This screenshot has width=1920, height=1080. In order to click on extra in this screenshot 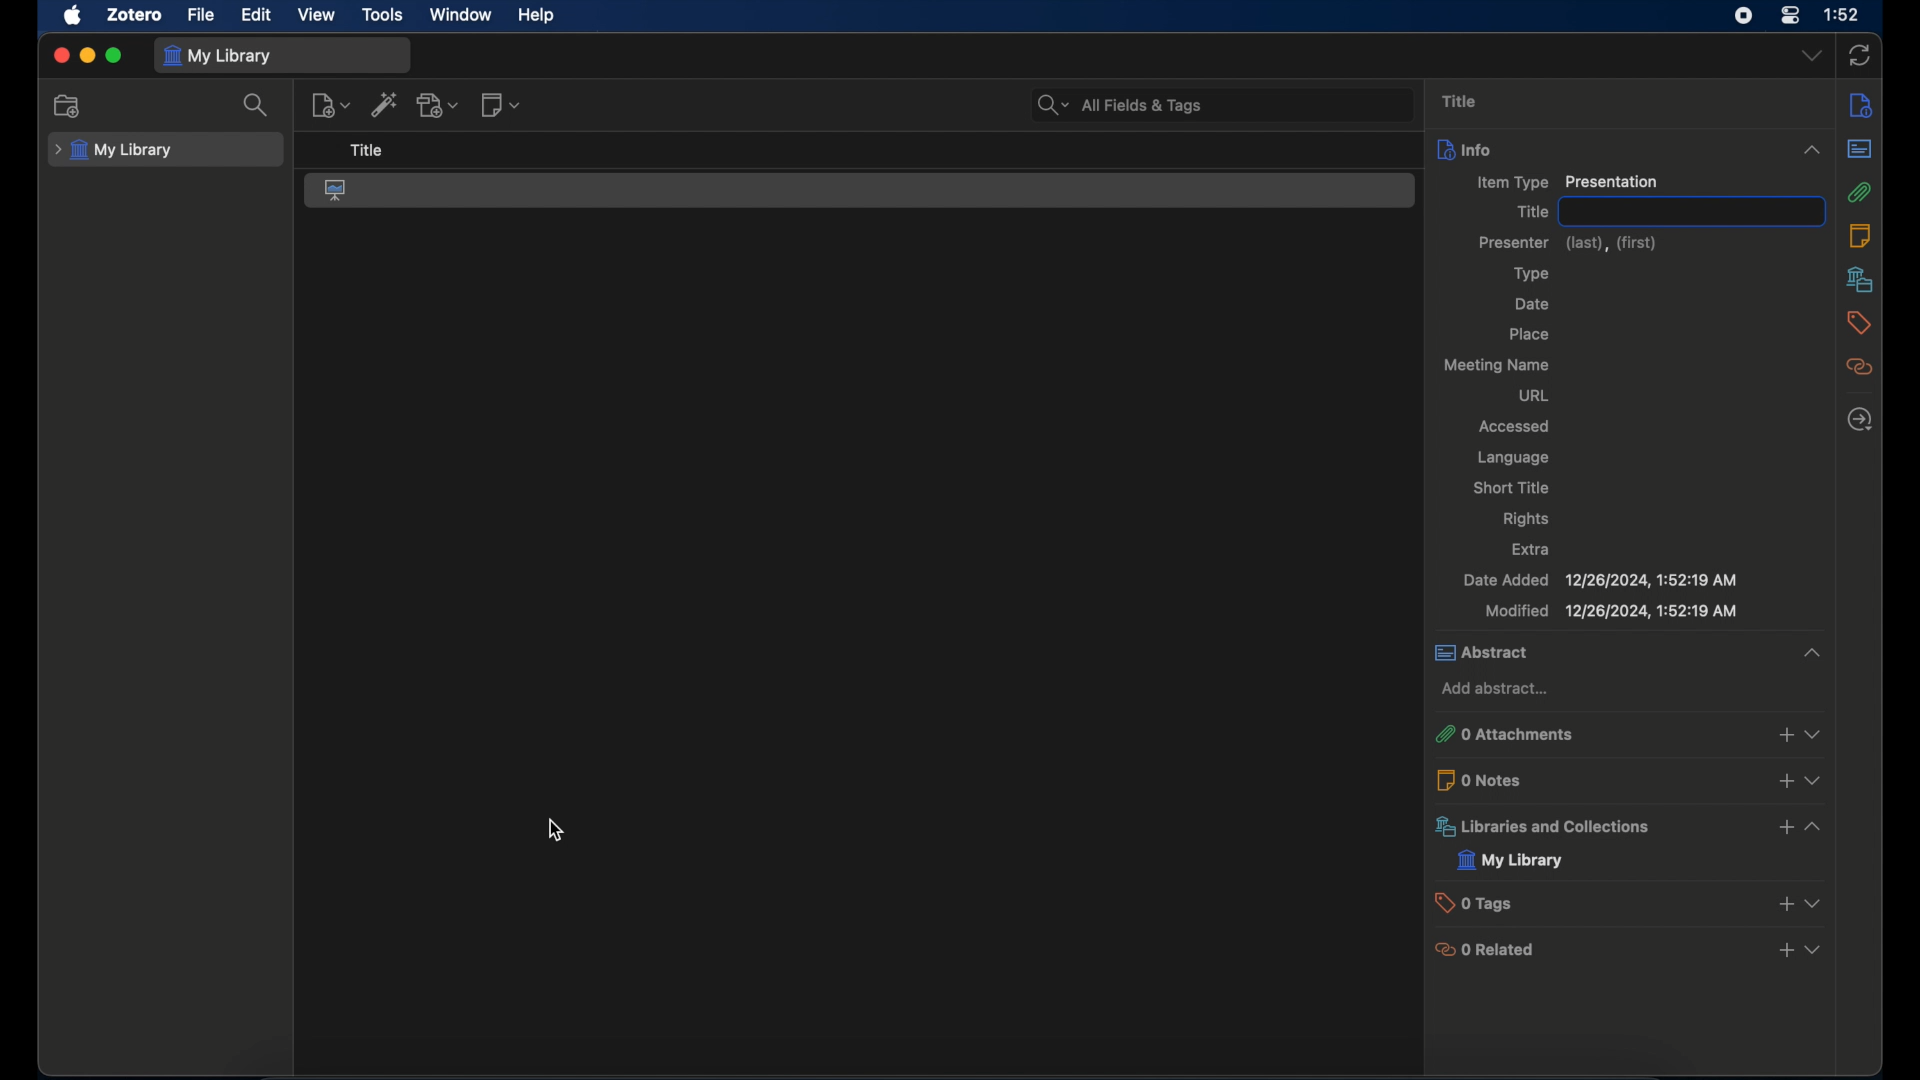, I will do `click(1532, 549)`.